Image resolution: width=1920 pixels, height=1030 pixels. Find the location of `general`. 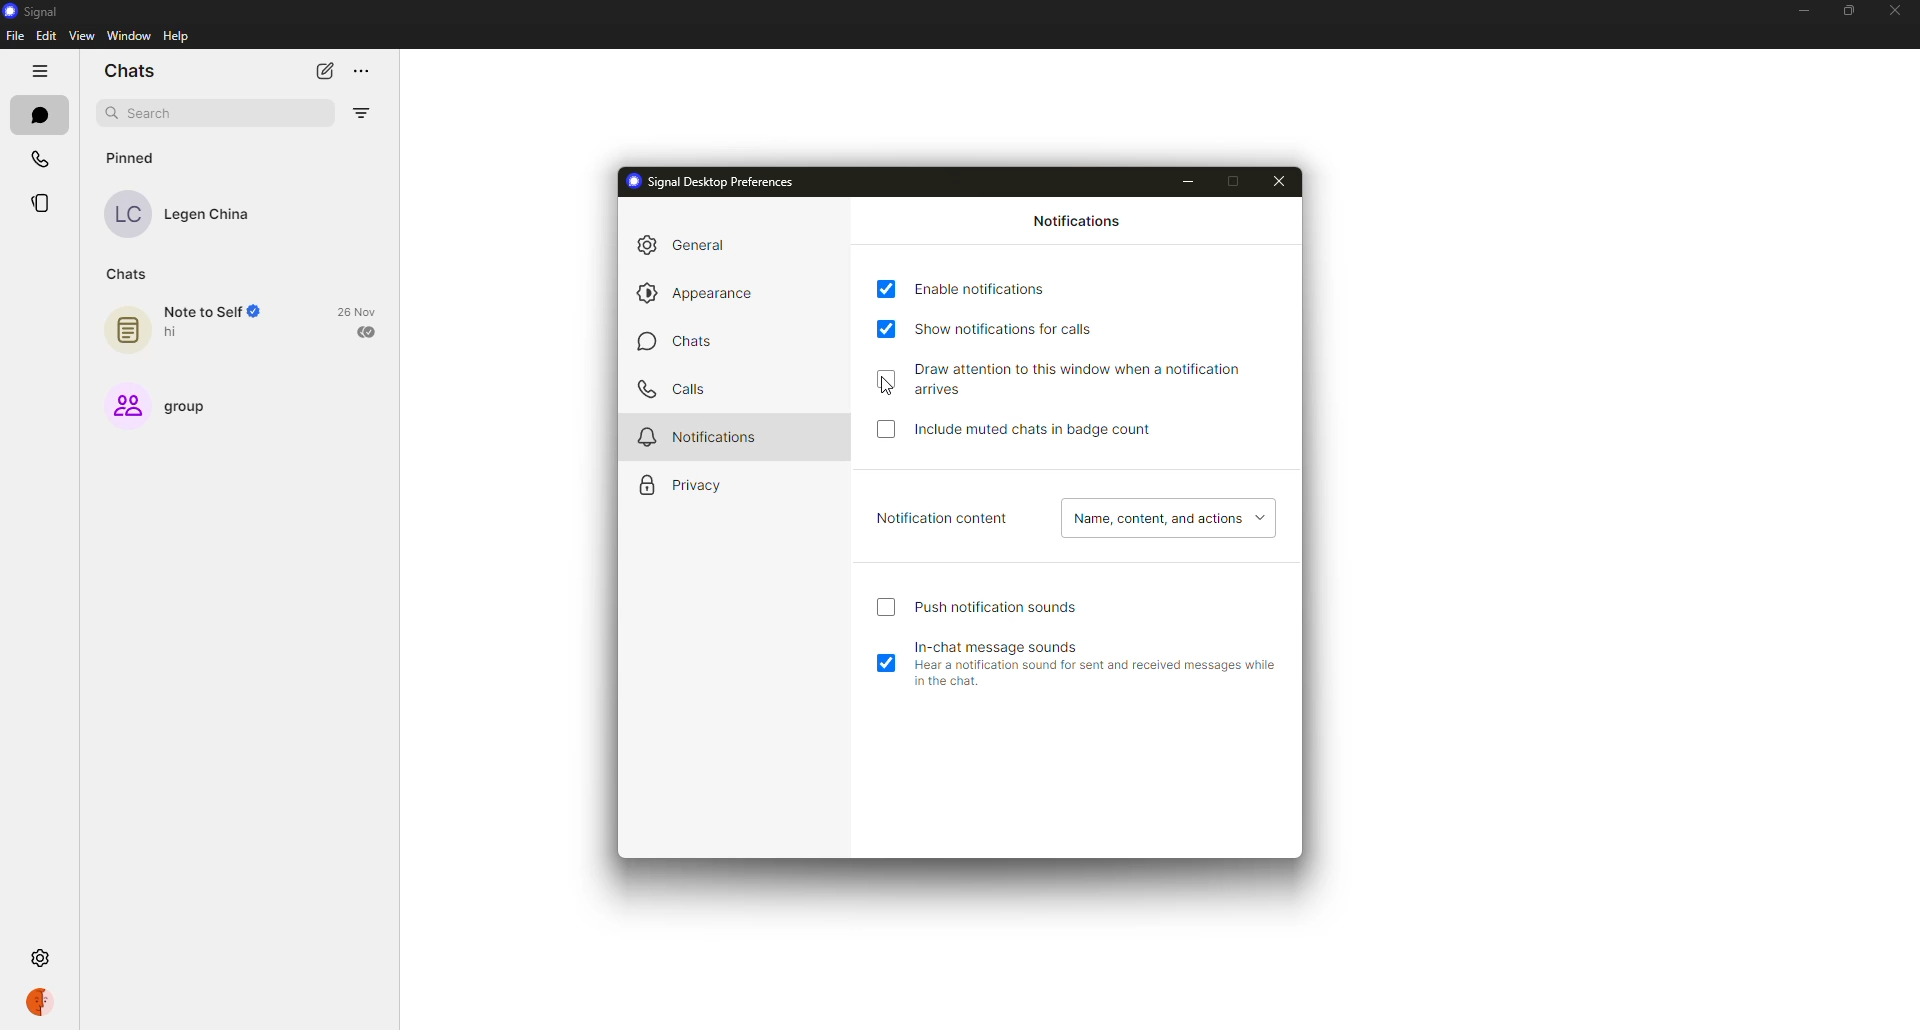

general is located at coordinates (690, 244).